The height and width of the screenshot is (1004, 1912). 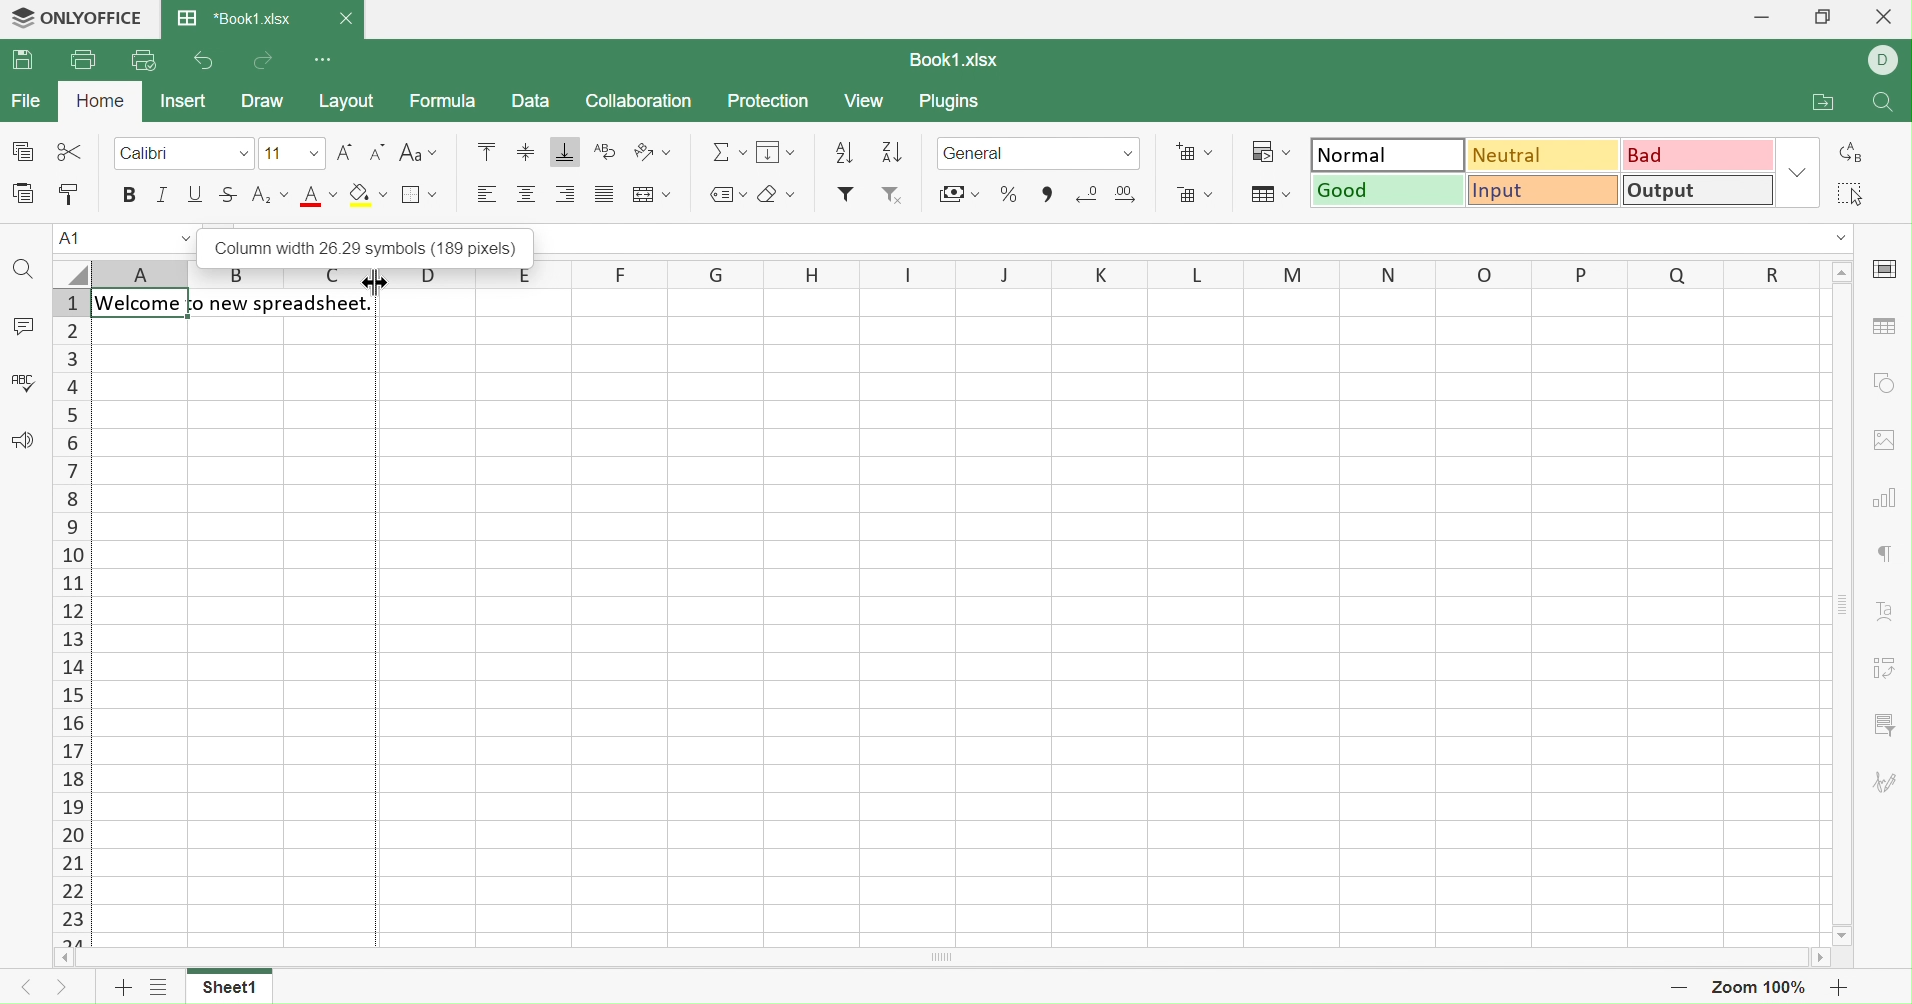 What do you see at coordinates (890, 154) in the screenshot?
I see `Descending order` at bounding box center [890, 154].